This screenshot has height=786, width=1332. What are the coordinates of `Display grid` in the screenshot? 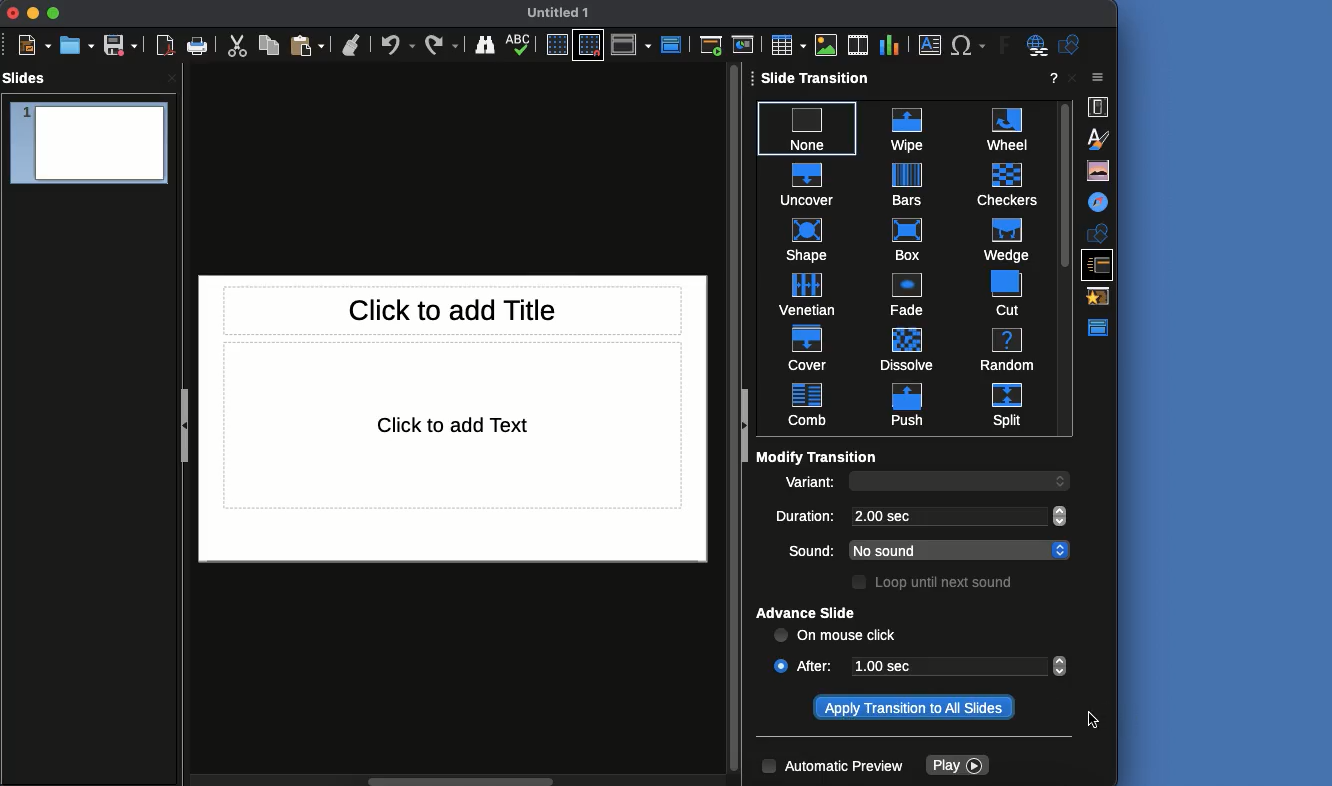 It's located at (558, 44).